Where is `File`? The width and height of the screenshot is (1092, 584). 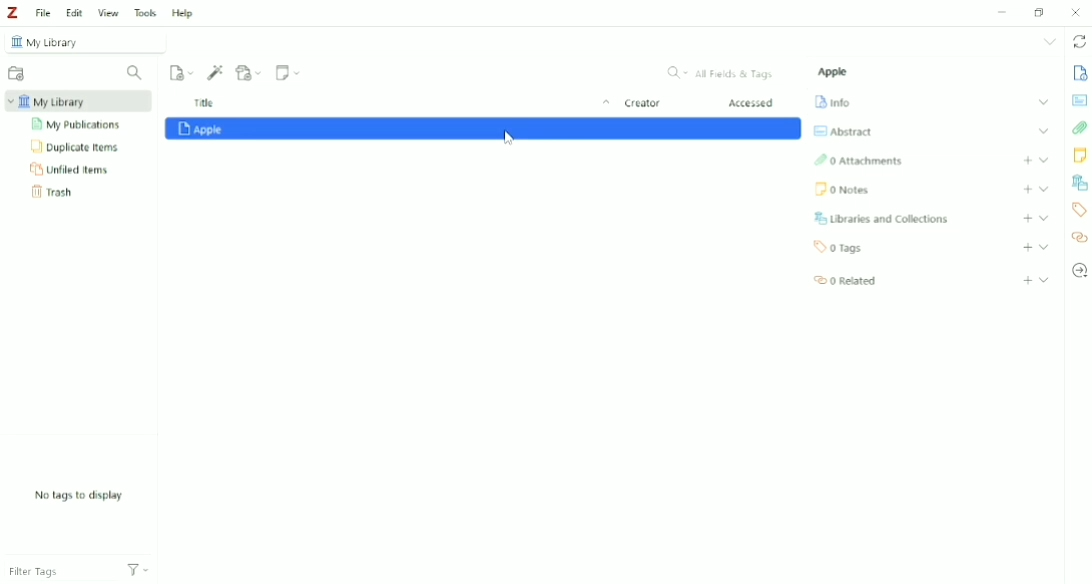
File is located at coordinates (44, 14).